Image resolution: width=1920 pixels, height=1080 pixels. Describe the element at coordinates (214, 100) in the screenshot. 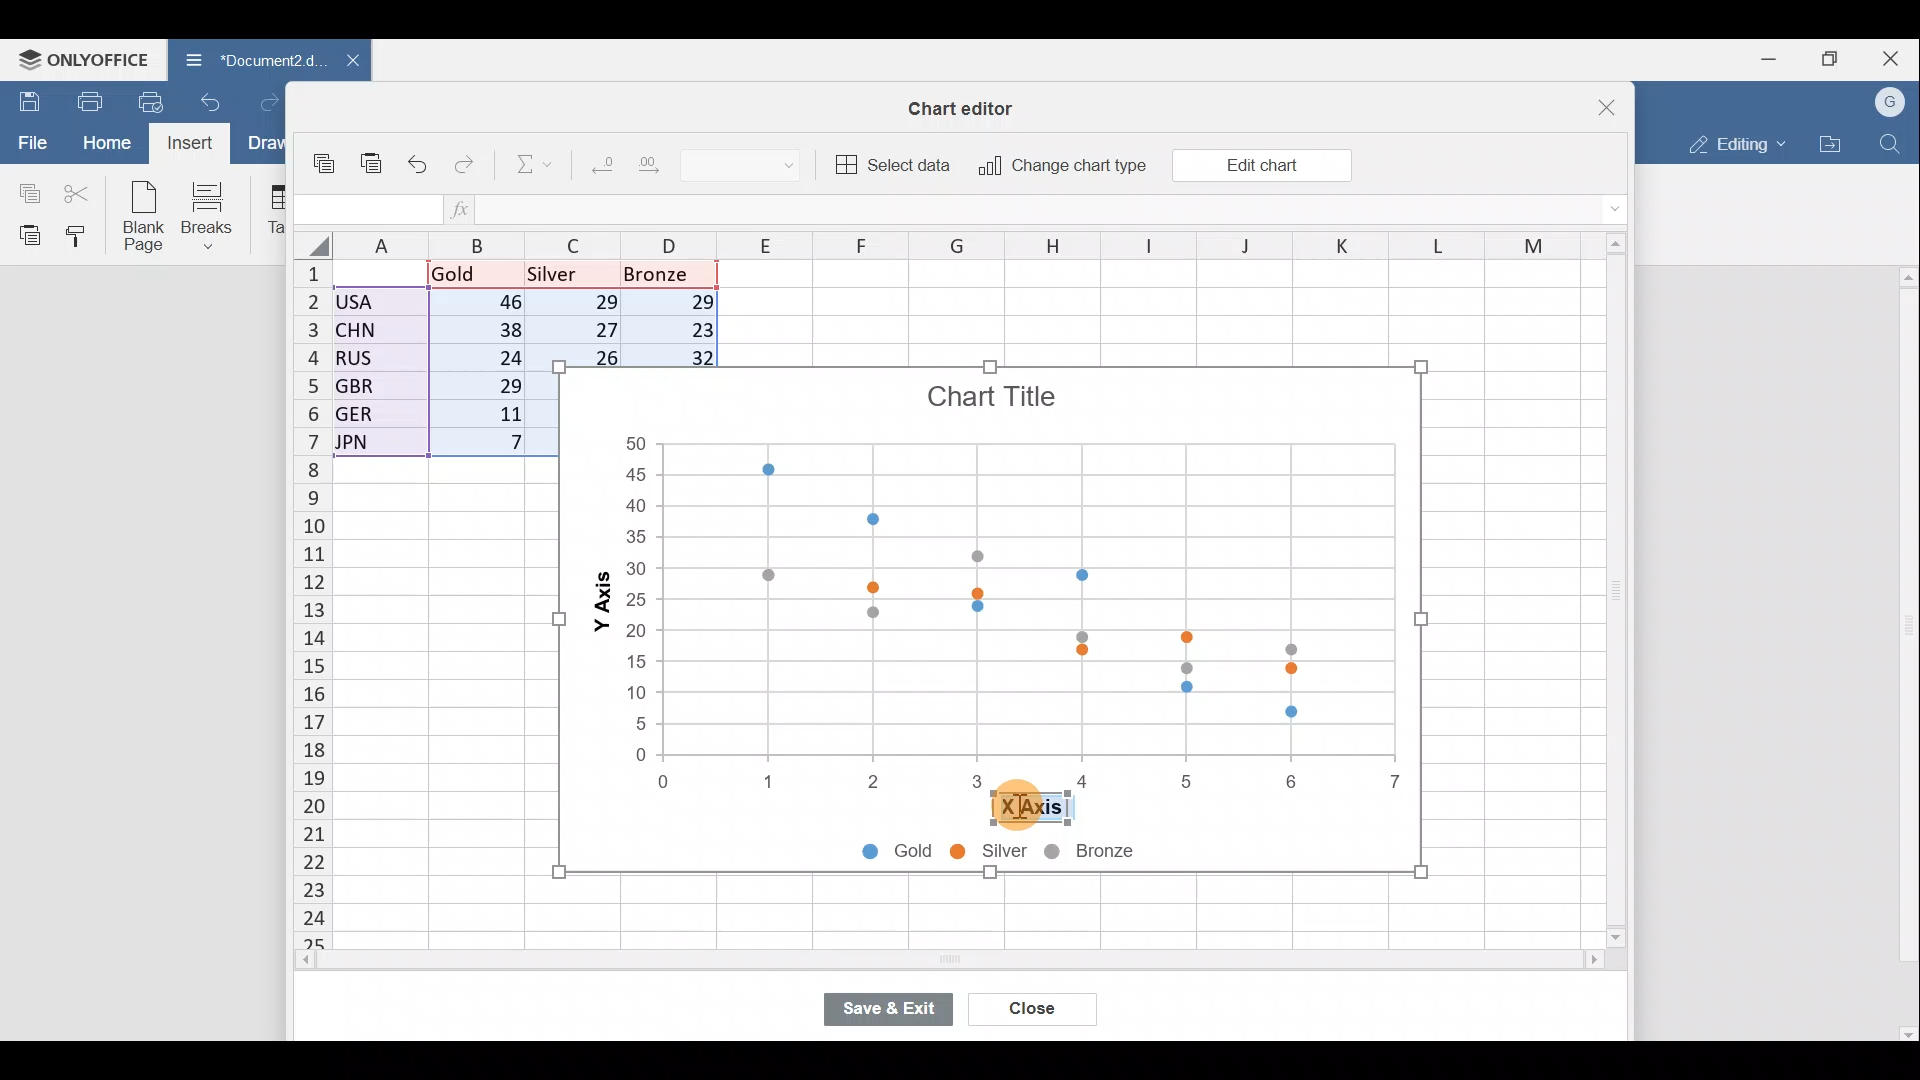

I see `Undo` at that location.